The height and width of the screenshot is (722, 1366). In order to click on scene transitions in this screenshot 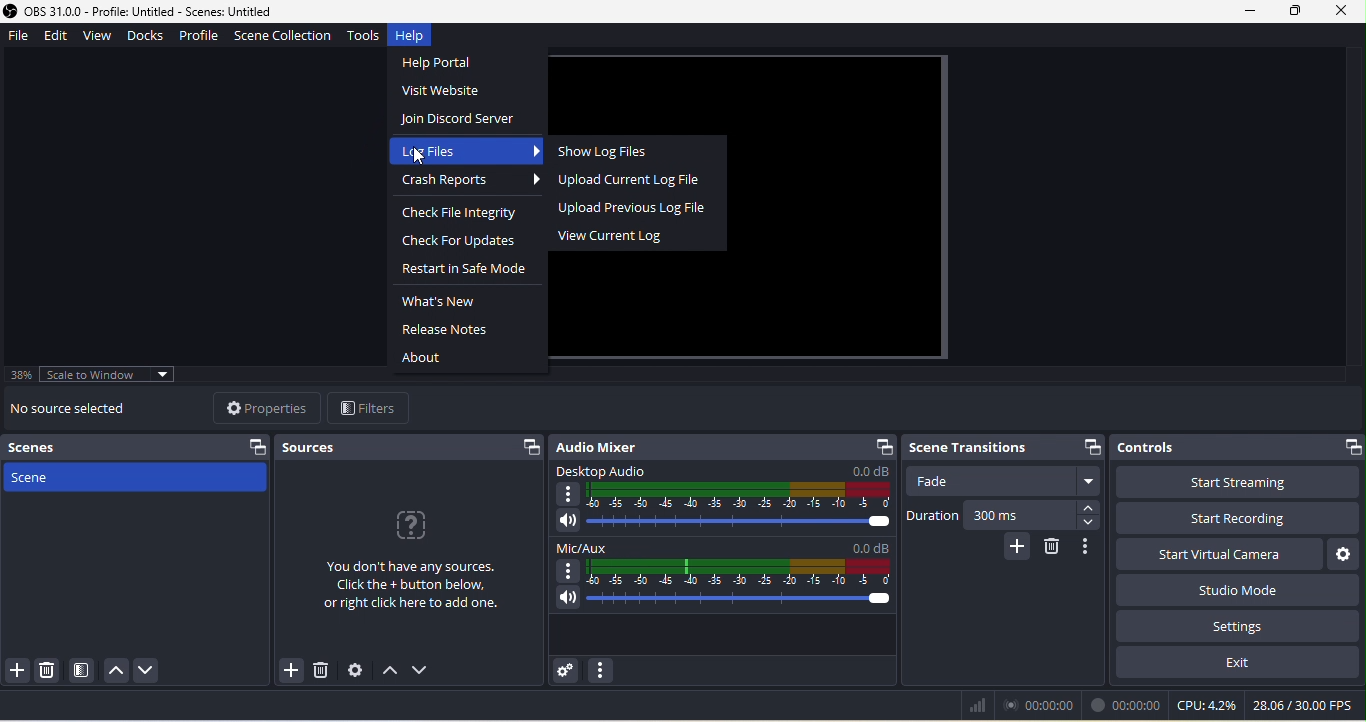, I will do `click(1001, 448)`.